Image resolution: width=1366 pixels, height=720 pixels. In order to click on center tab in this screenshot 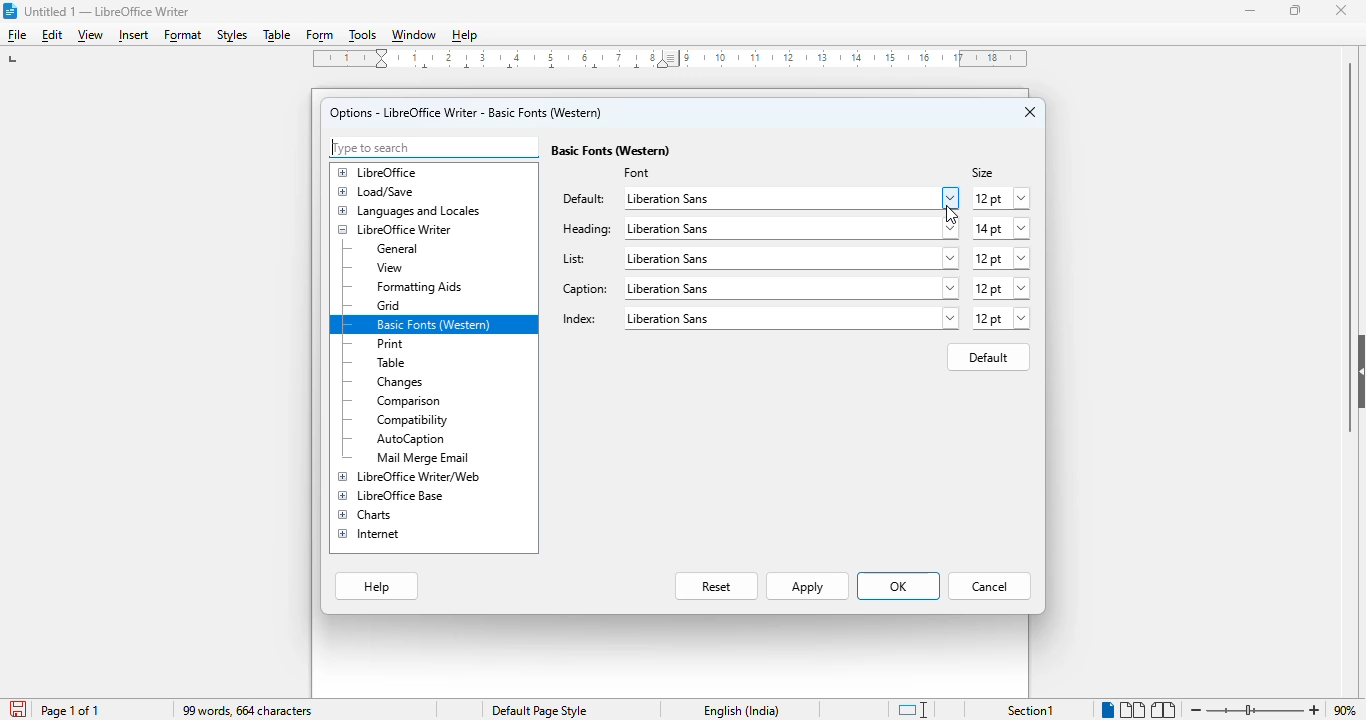, I will do `click(472, 70)`.